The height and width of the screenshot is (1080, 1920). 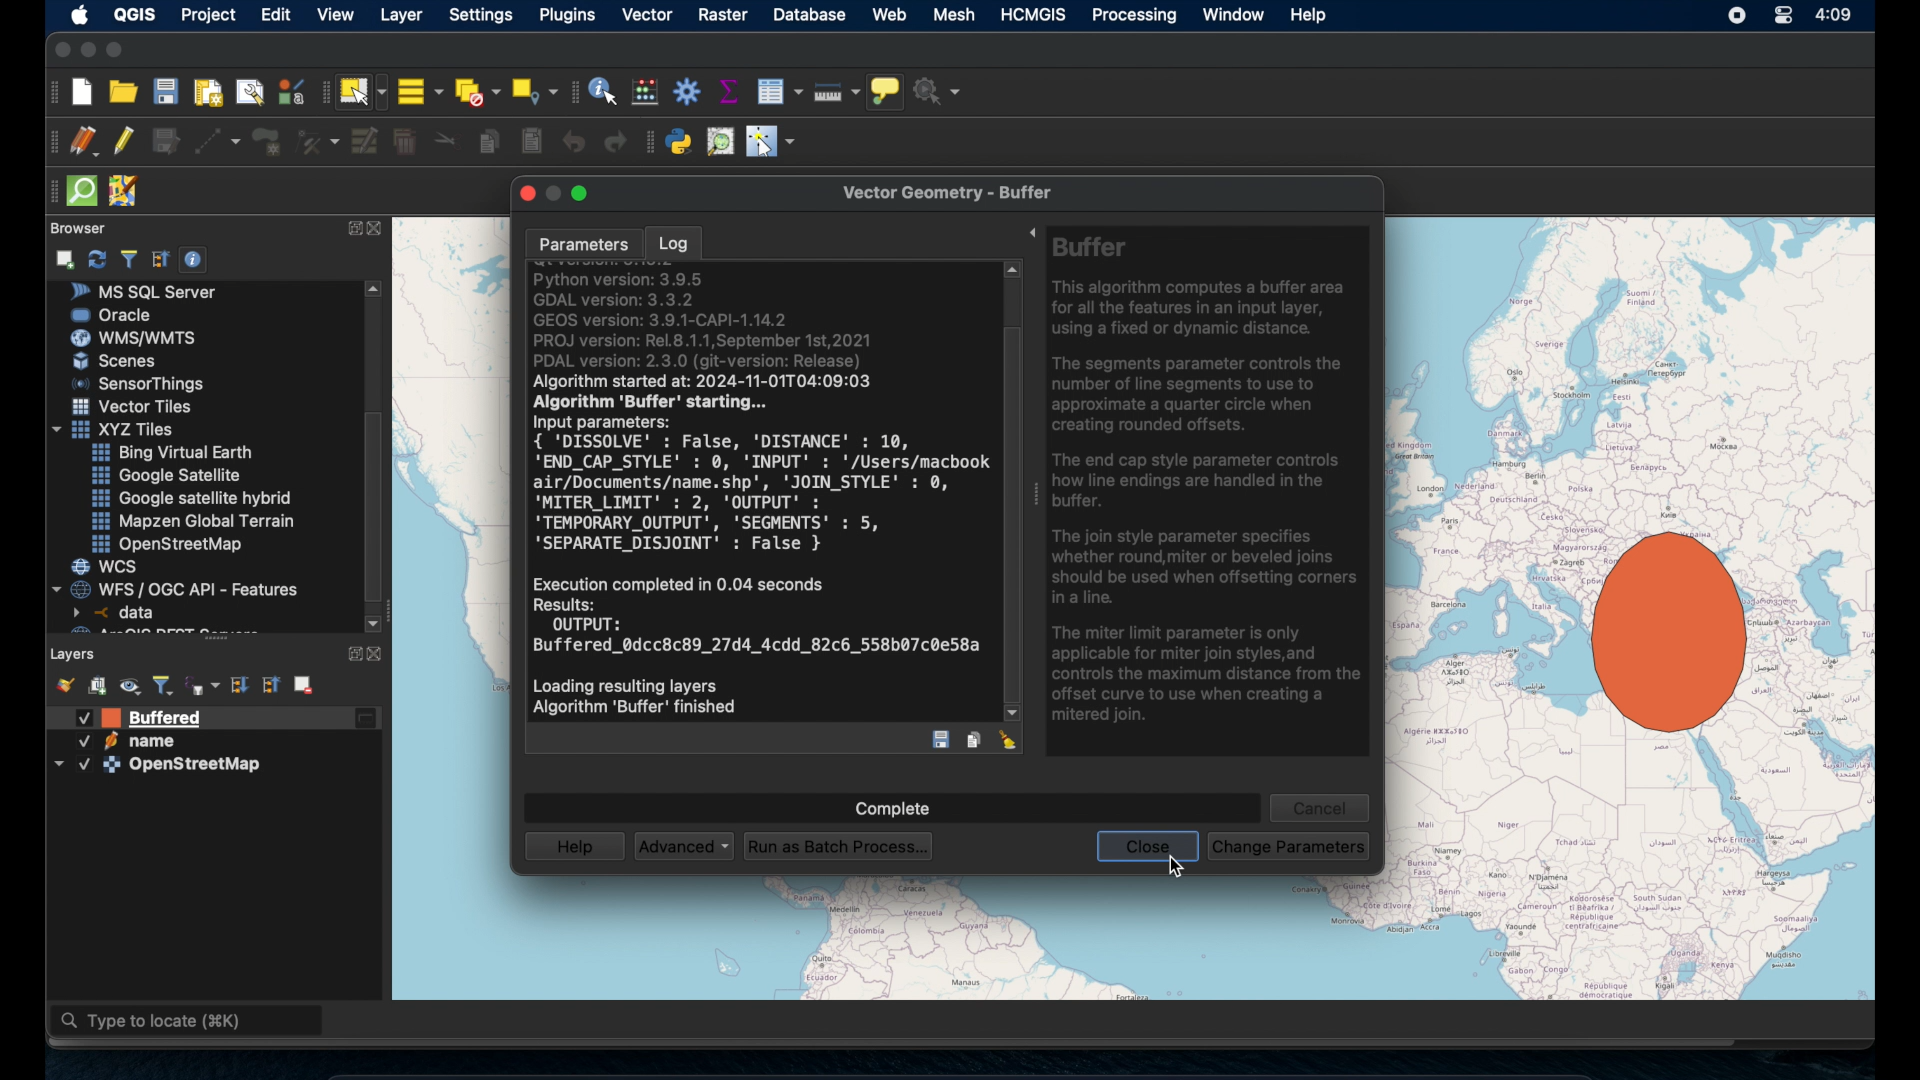 I want to click on osm place search, so click(x=722, y=141).